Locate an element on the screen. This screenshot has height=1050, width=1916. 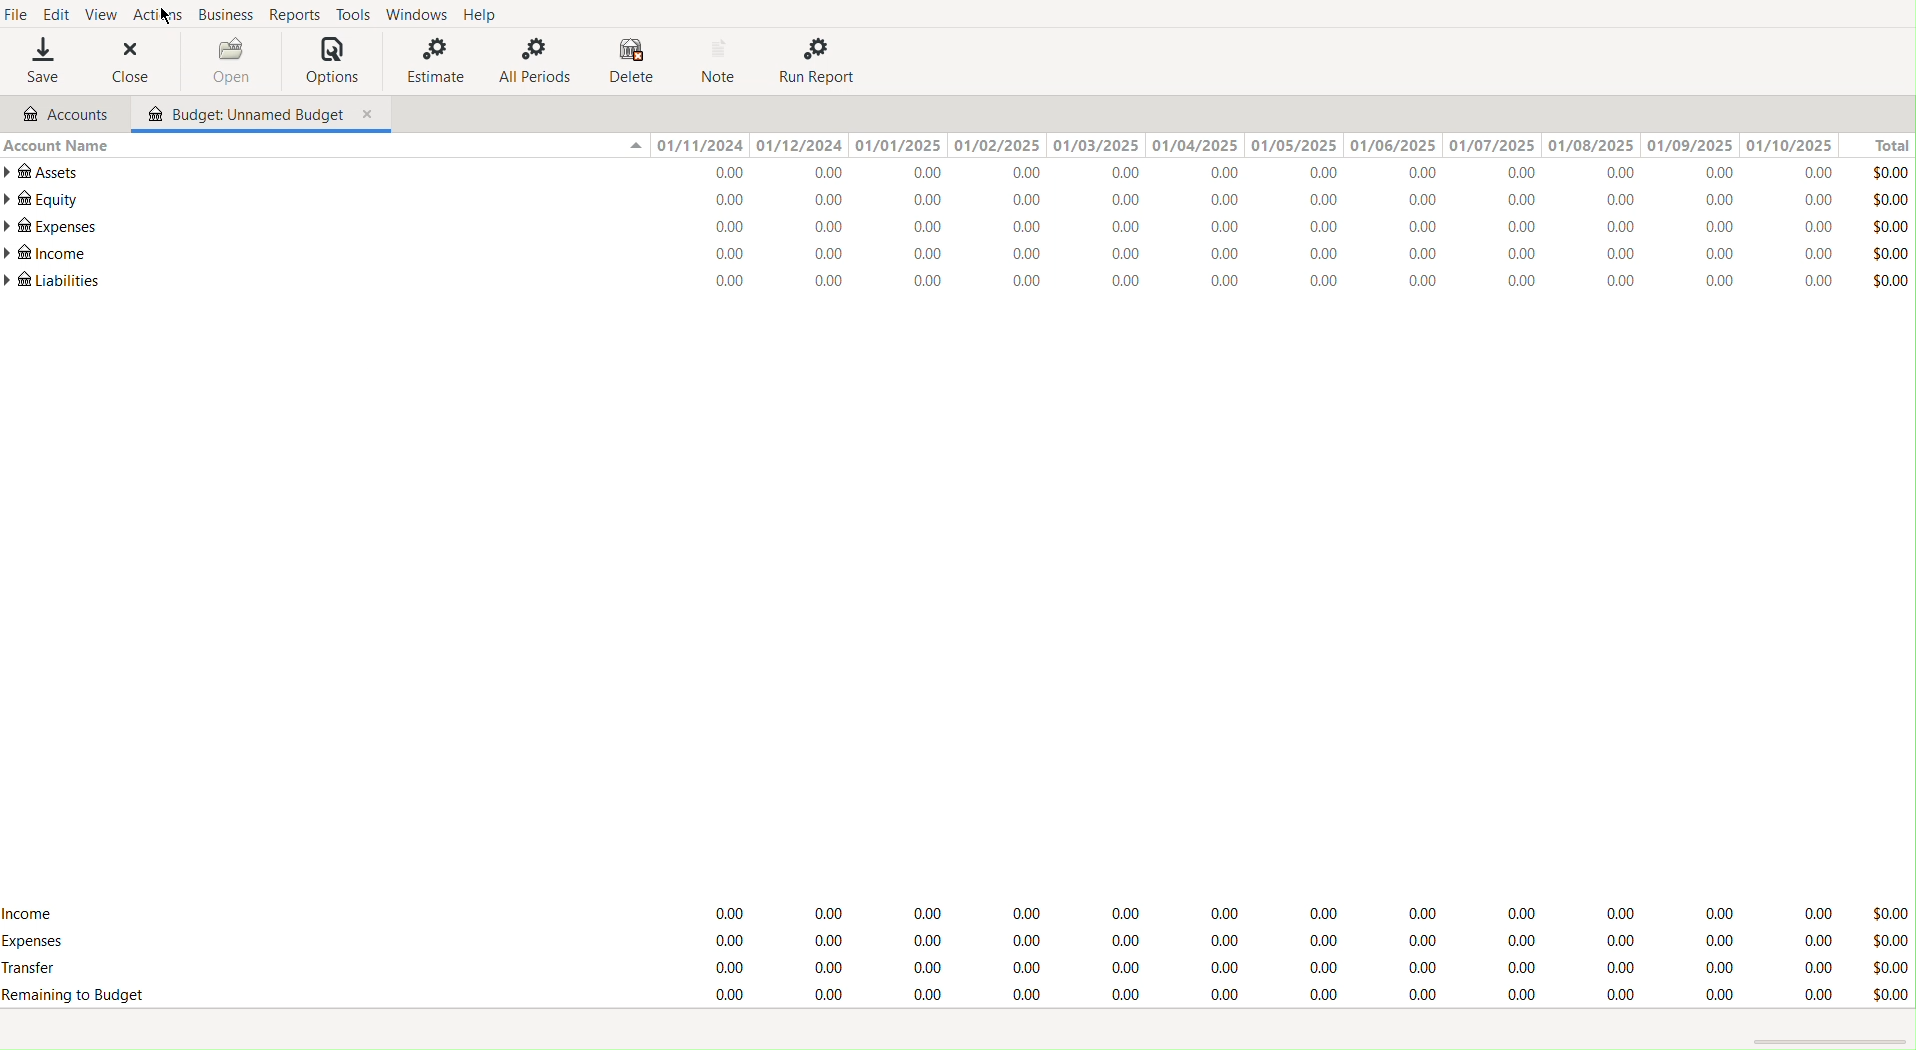
Total Values is located at coordinates (1891, 224).